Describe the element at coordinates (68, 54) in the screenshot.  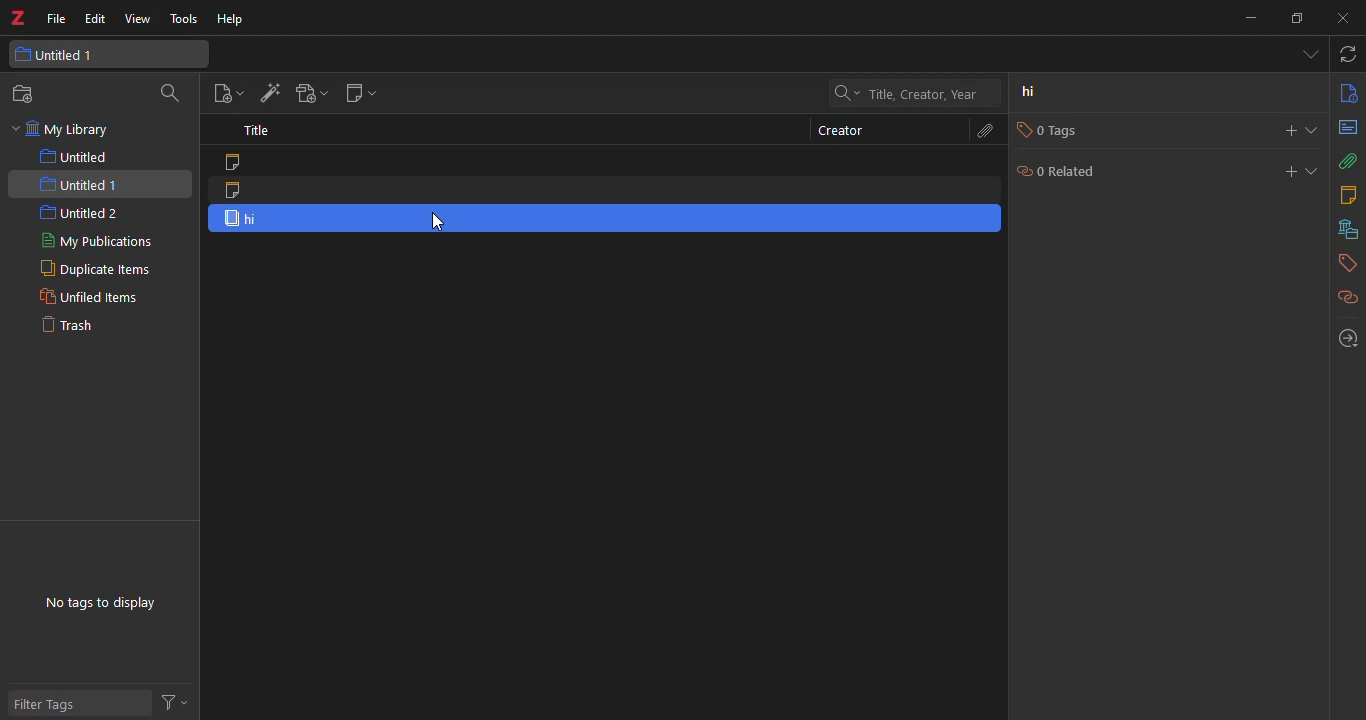
I see `untitled 1` at that location.